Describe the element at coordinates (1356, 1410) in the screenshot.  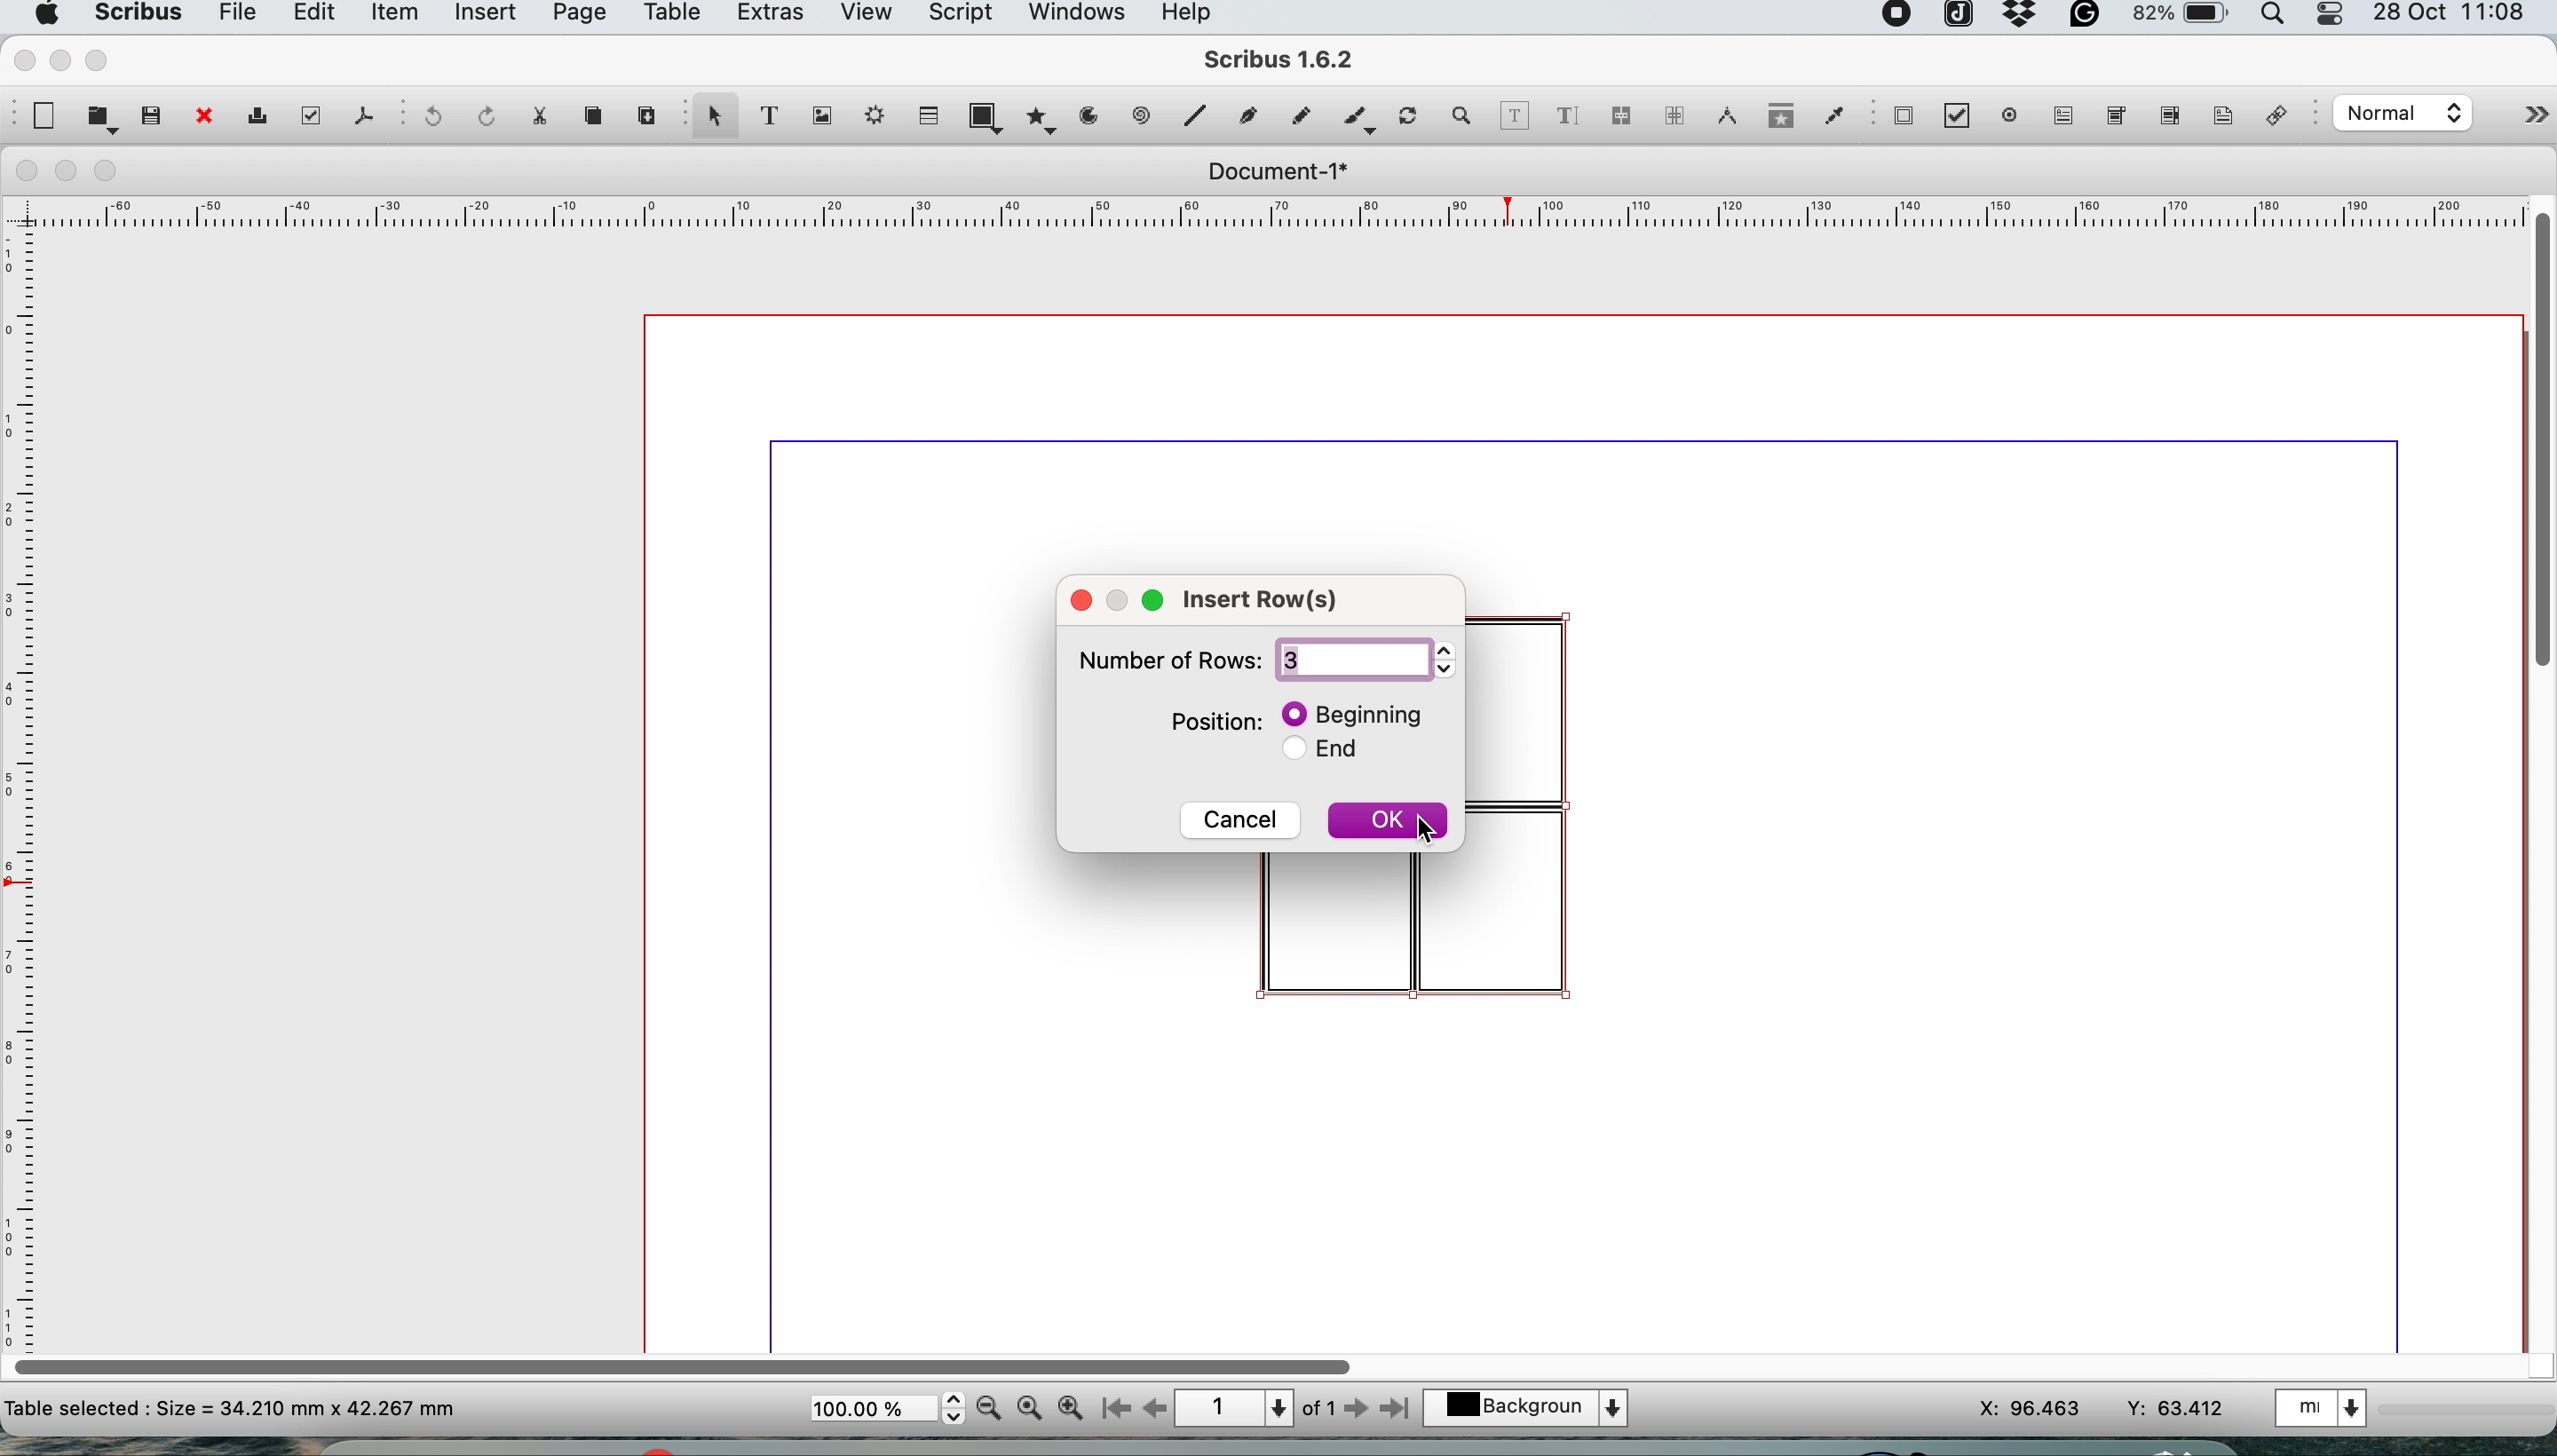
I see `go to next page` at that location.